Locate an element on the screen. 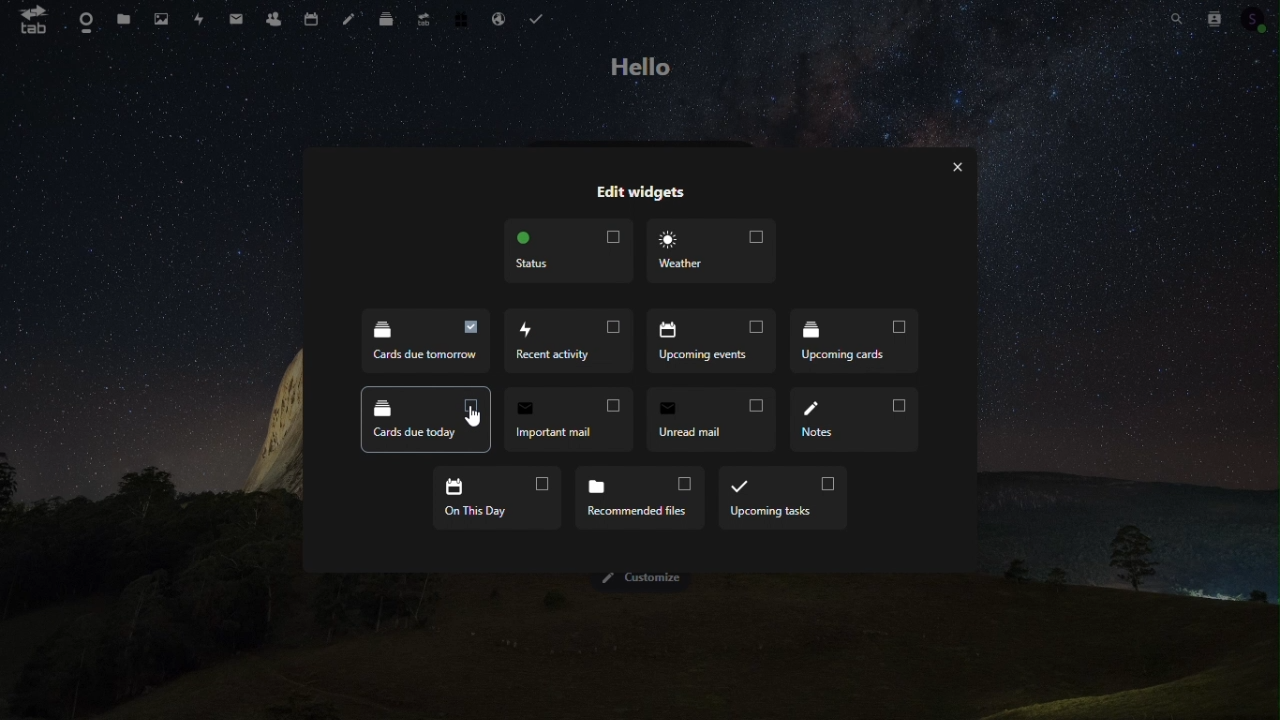 The height and width of the screenshot is (720, 1280). Task is located at coordinates (538, 18).